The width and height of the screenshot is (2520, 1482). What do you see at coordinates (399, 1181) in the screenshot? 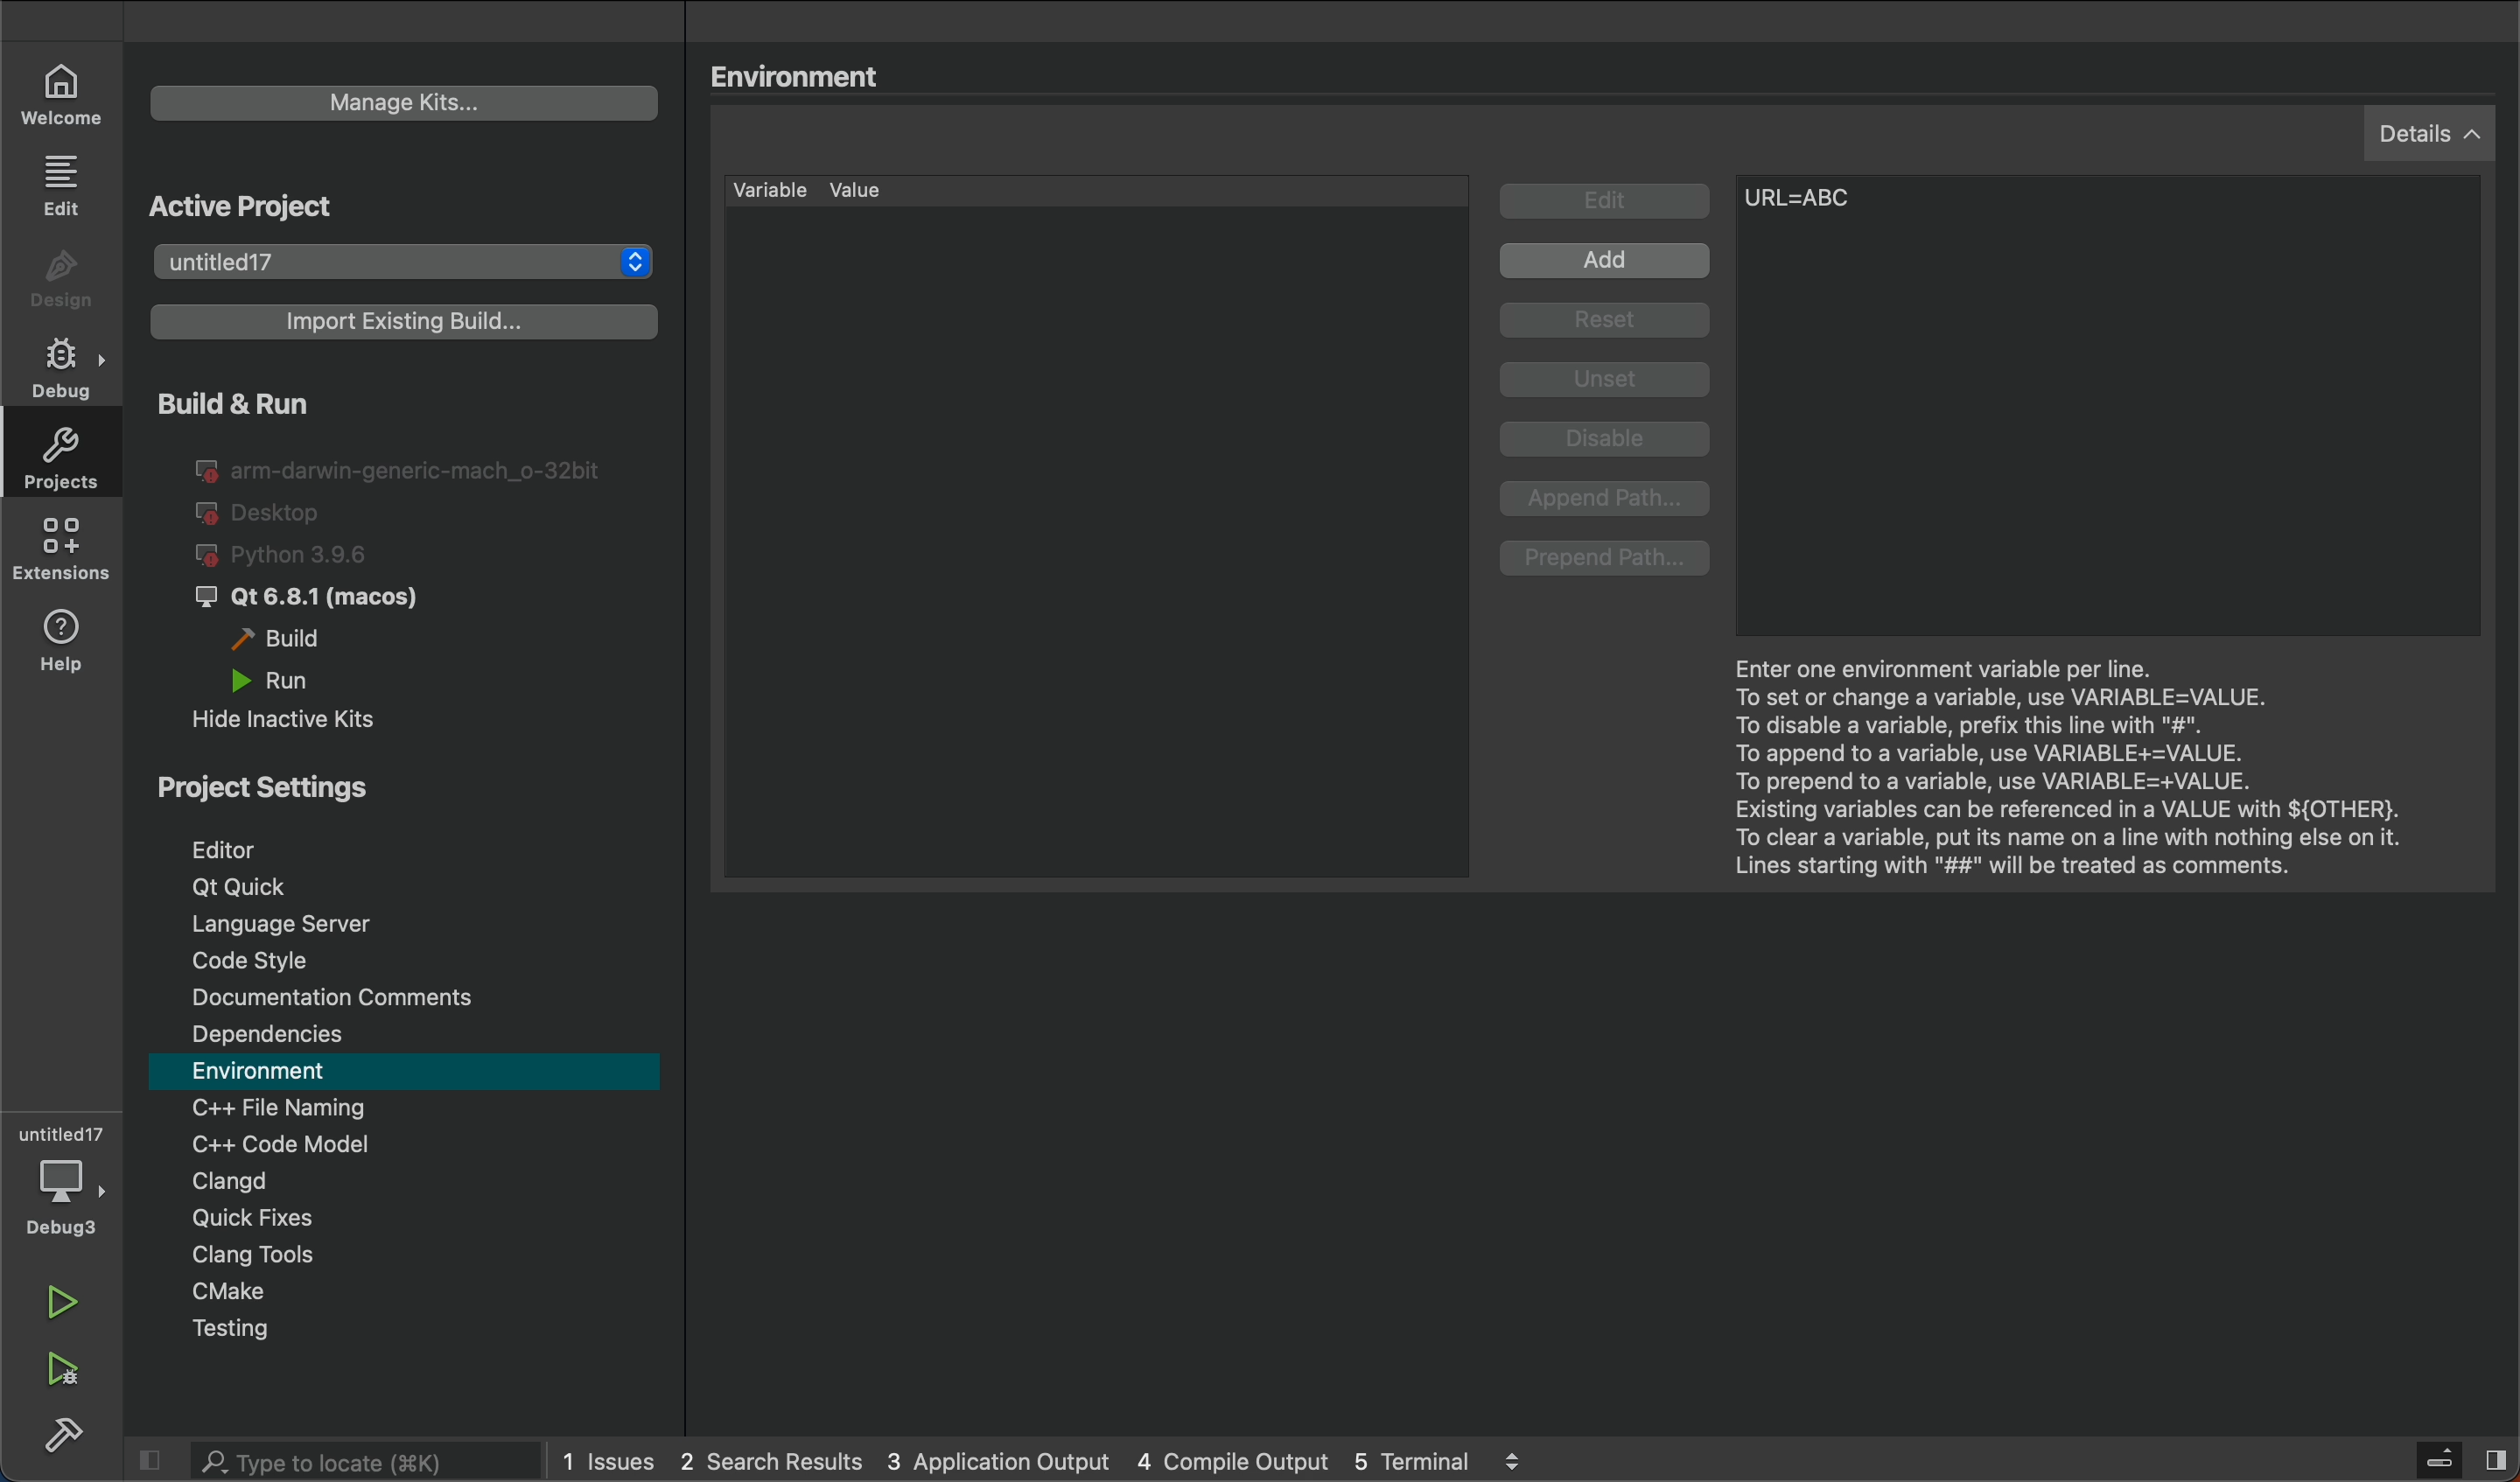
I see `Clangd` at bounding box center [399, 1181].